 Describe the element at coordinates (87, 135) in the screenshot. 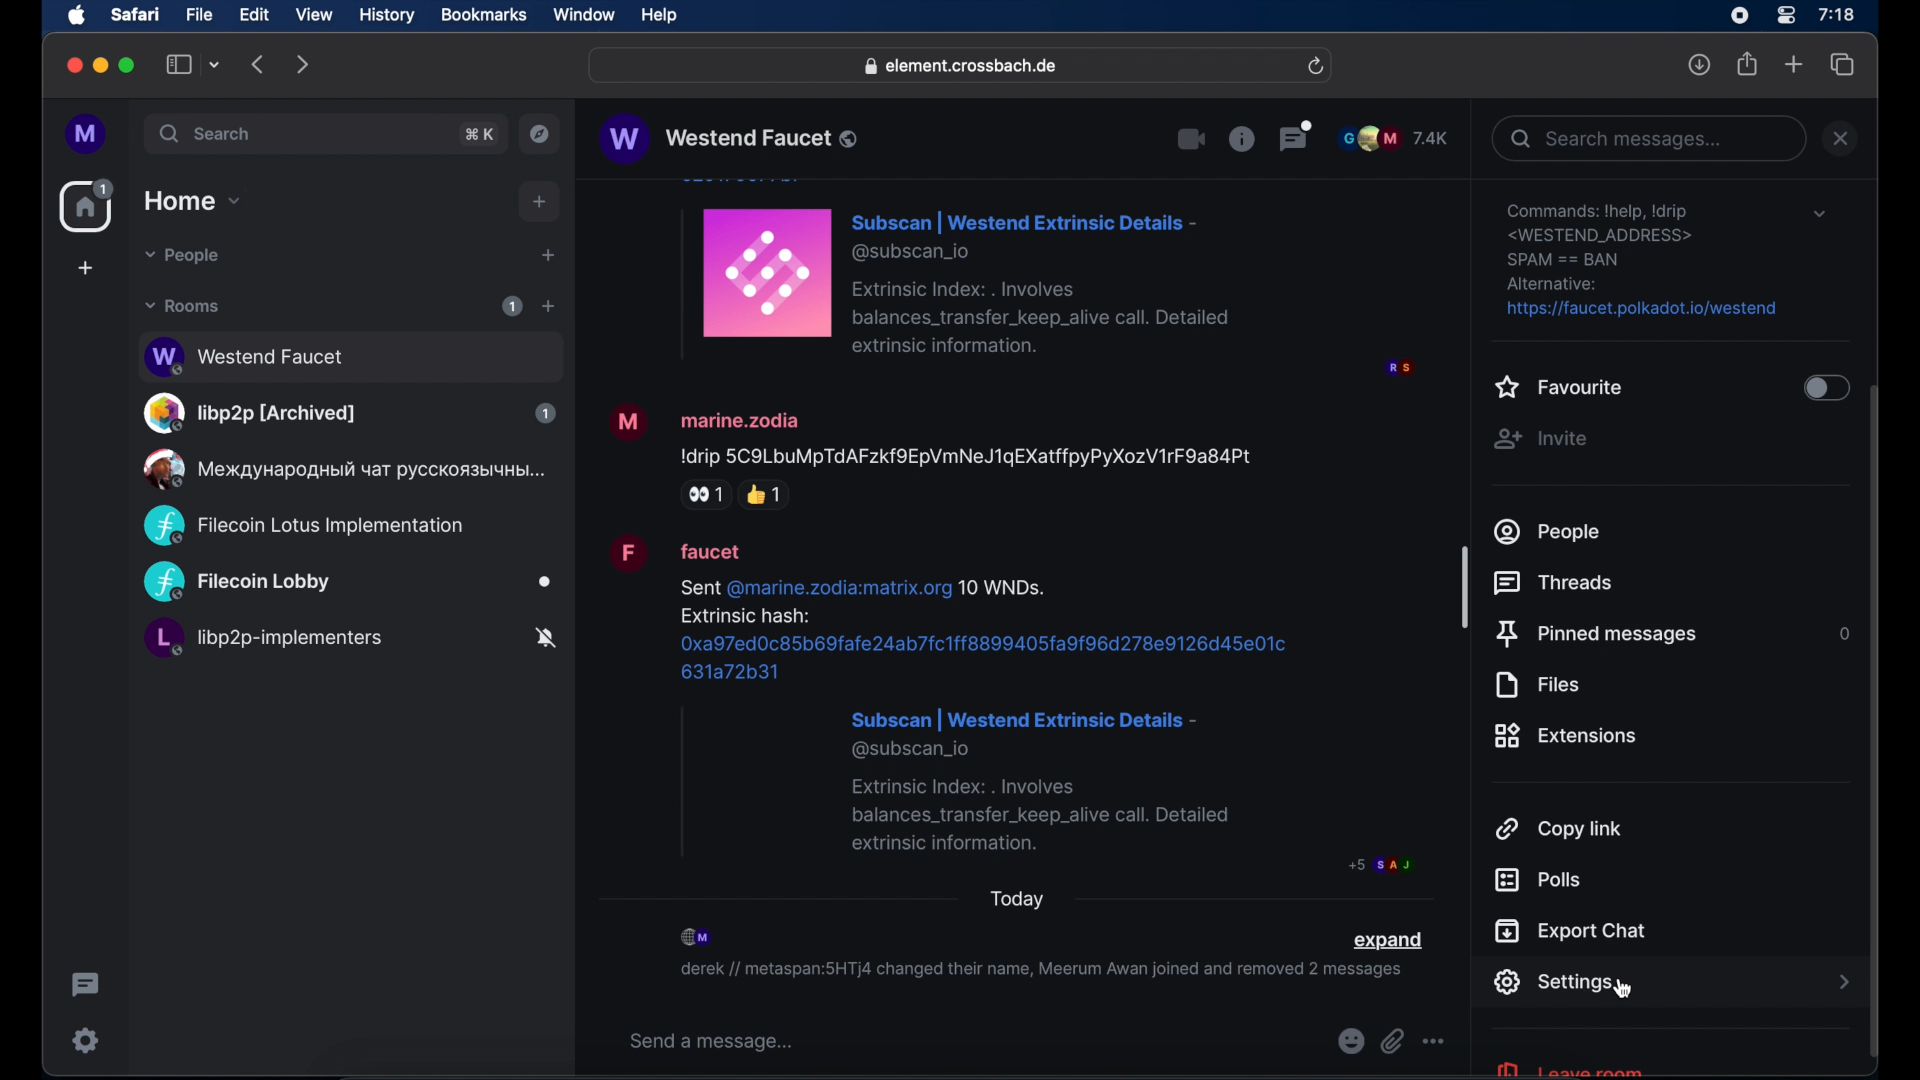

I see `profile` at that location.